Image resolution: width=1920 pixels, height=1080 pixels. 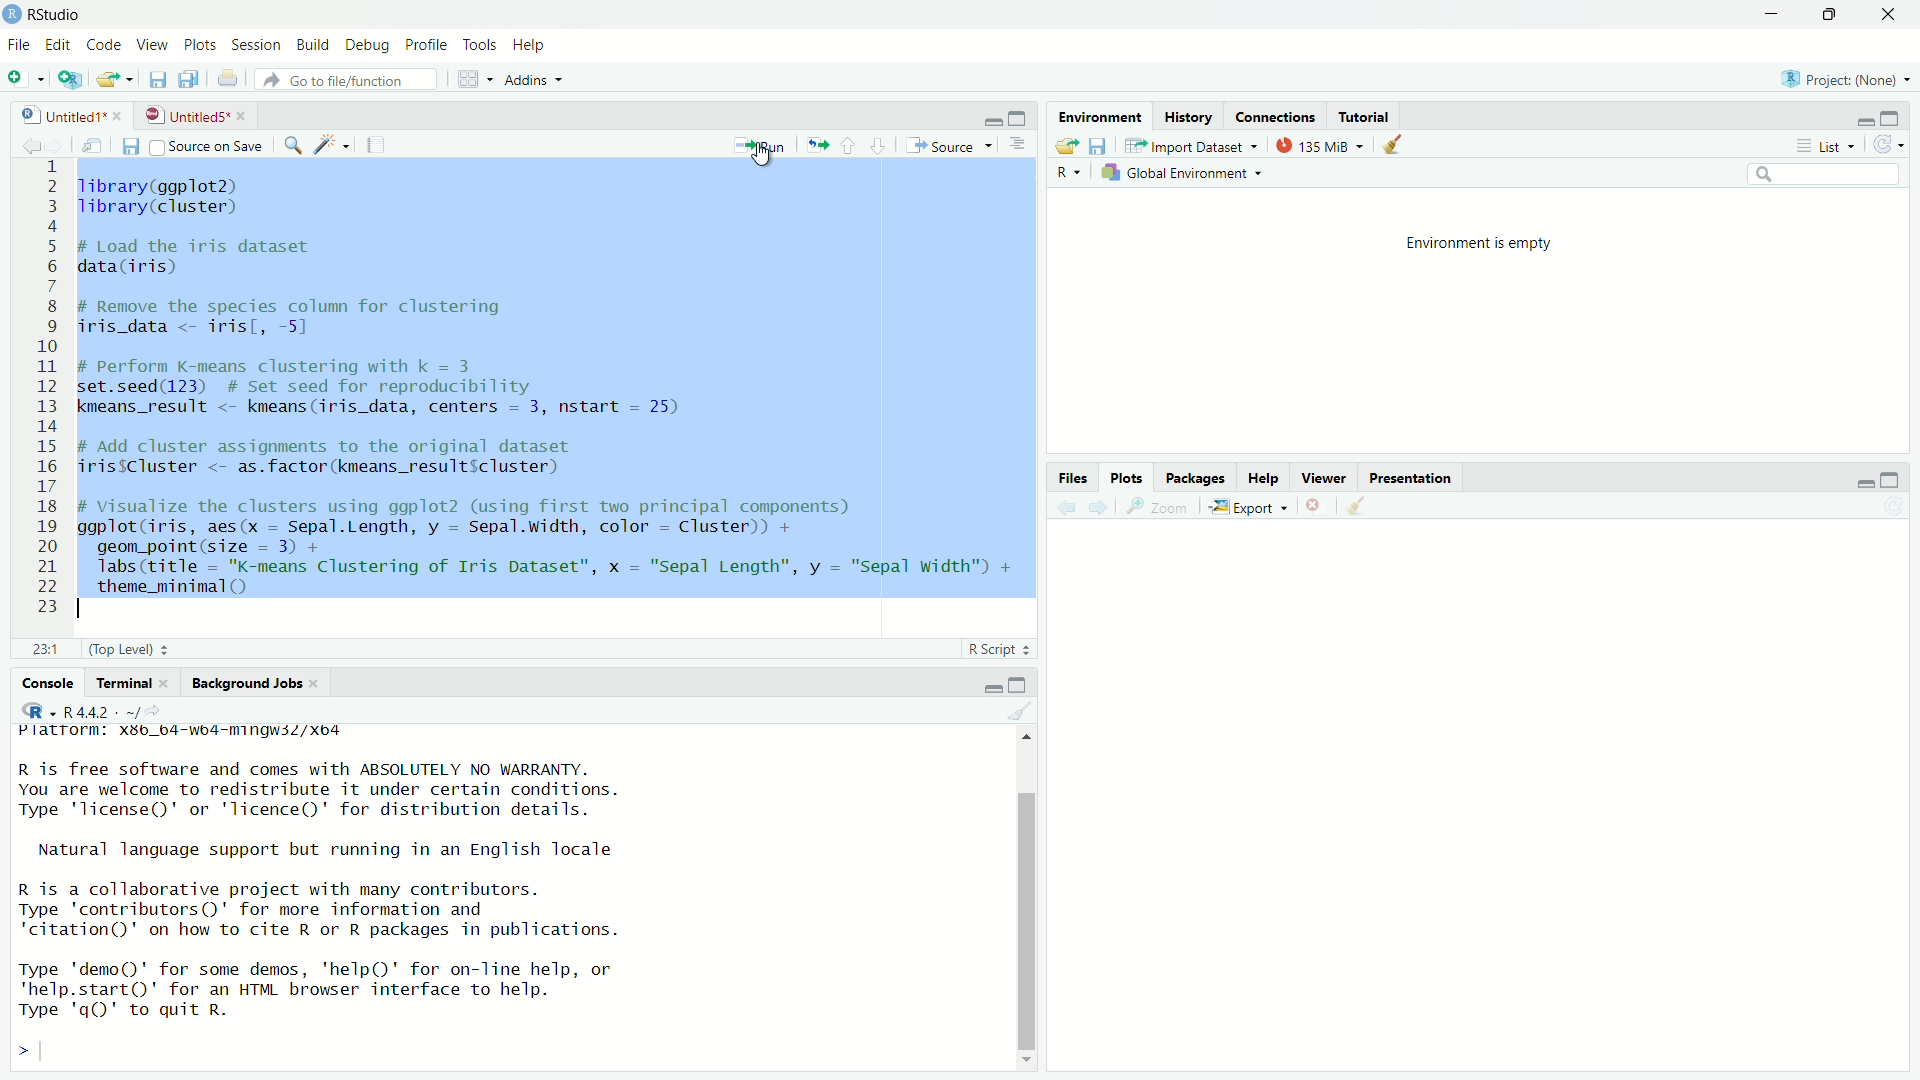 I want to click on remove the current plot, so click(x=1314, y=508).